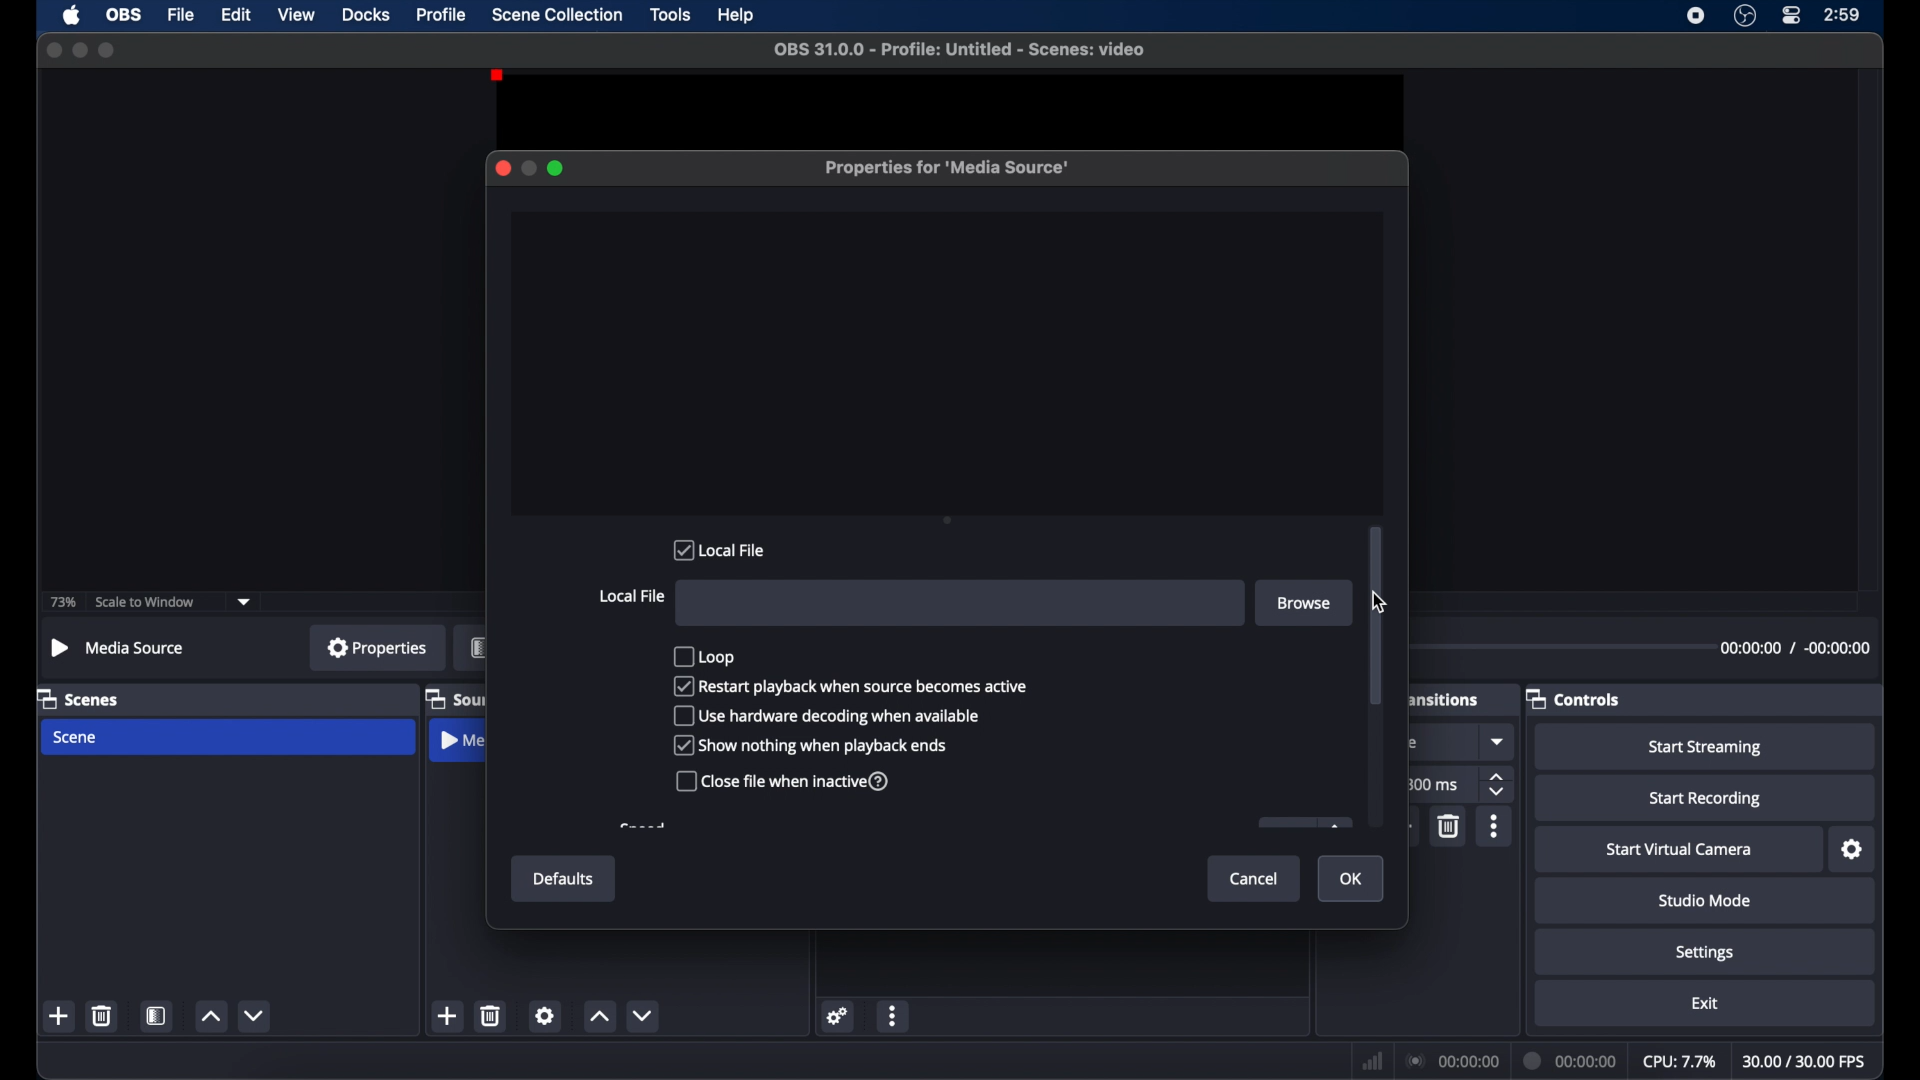  I want to click on obscure text, so click(643, 826).